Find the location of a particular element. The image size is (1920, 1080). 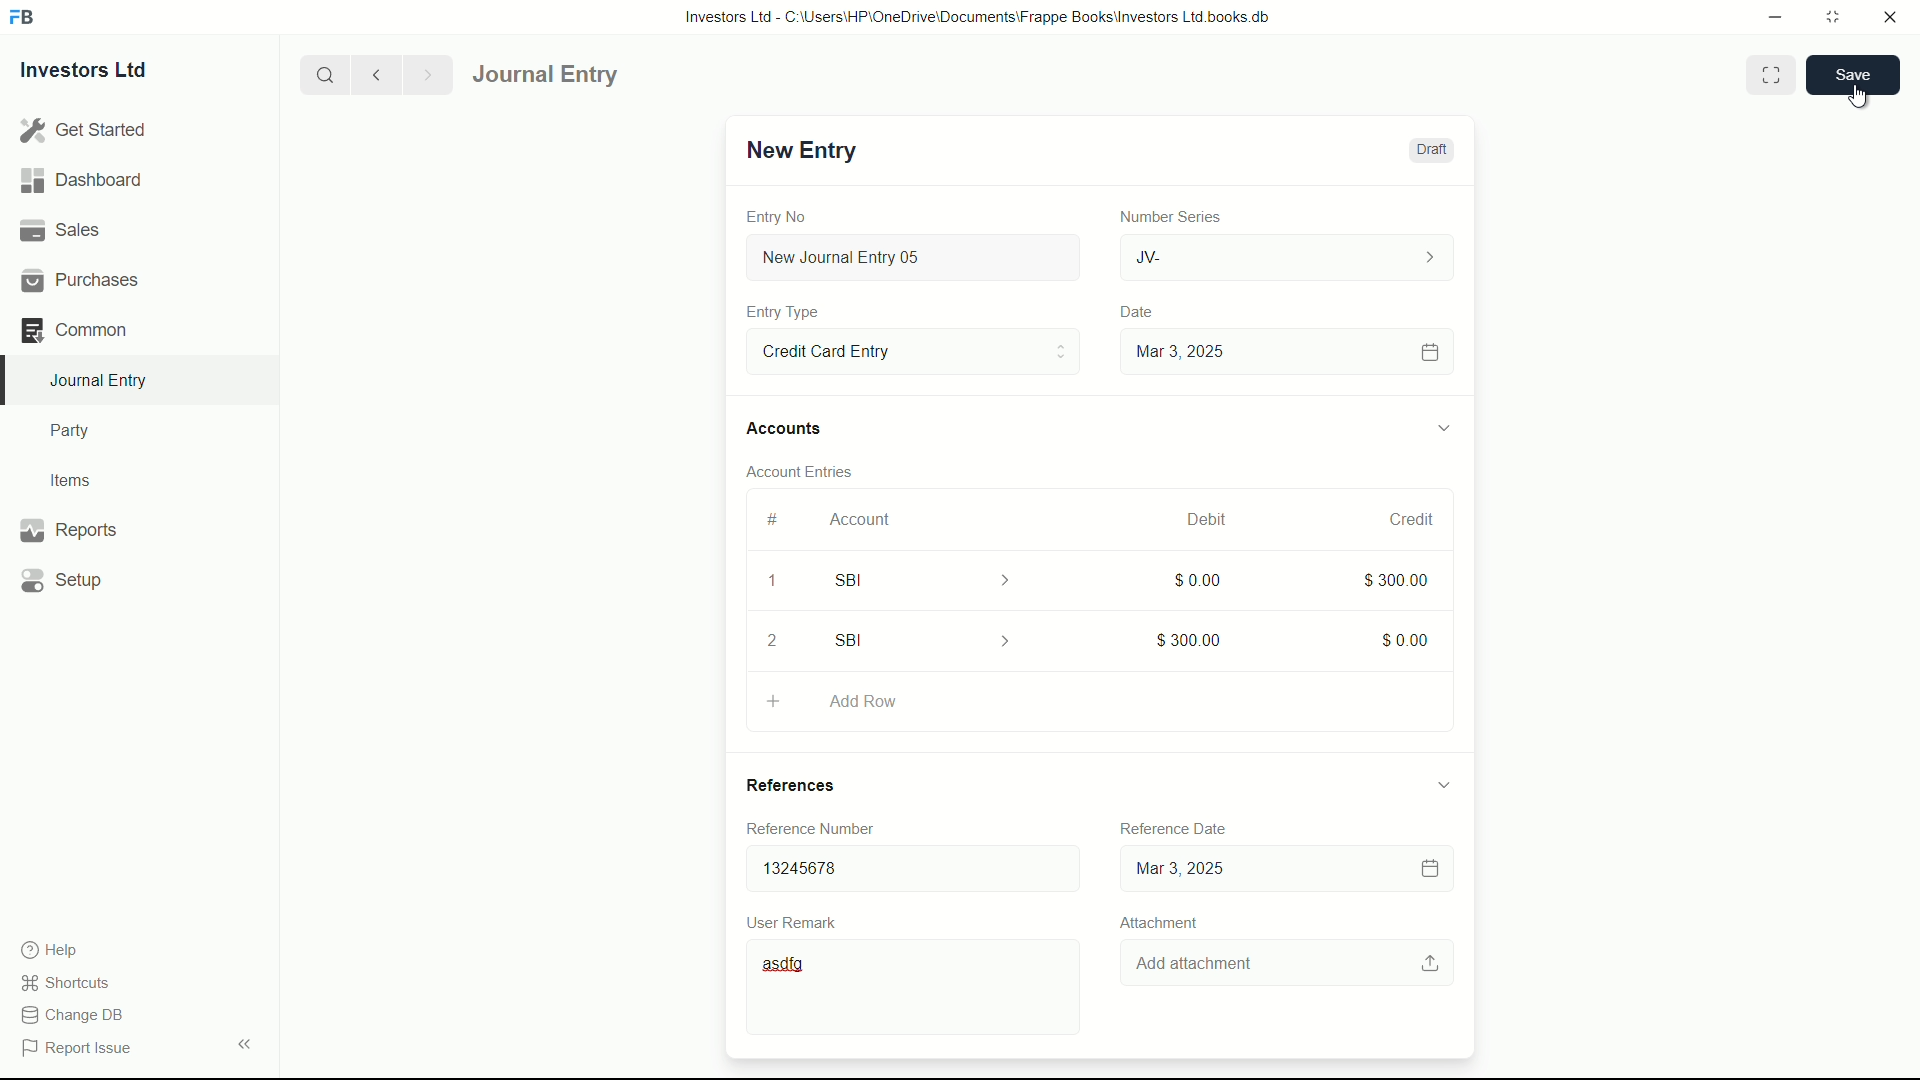

SBI is located at coordinates (928, 640).